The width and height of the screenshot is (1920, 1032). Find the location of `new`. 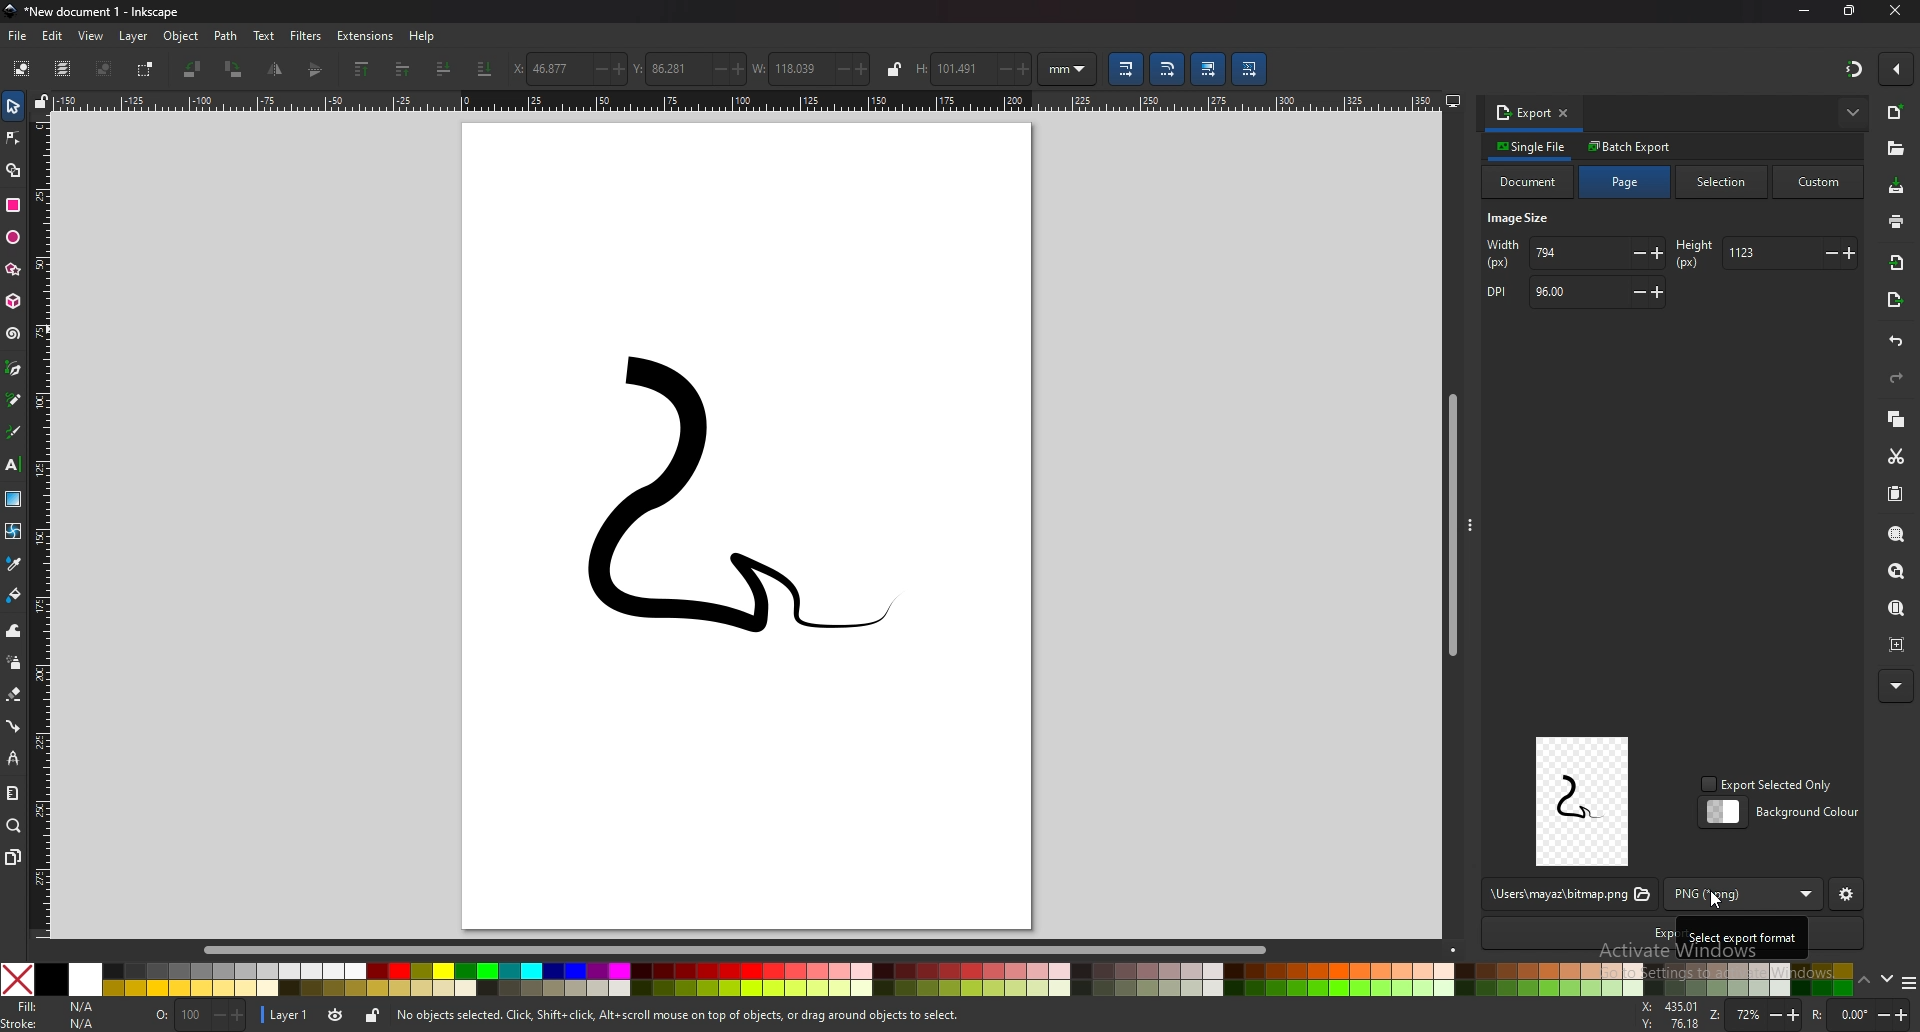

new is located at coordinates (1896, 112).